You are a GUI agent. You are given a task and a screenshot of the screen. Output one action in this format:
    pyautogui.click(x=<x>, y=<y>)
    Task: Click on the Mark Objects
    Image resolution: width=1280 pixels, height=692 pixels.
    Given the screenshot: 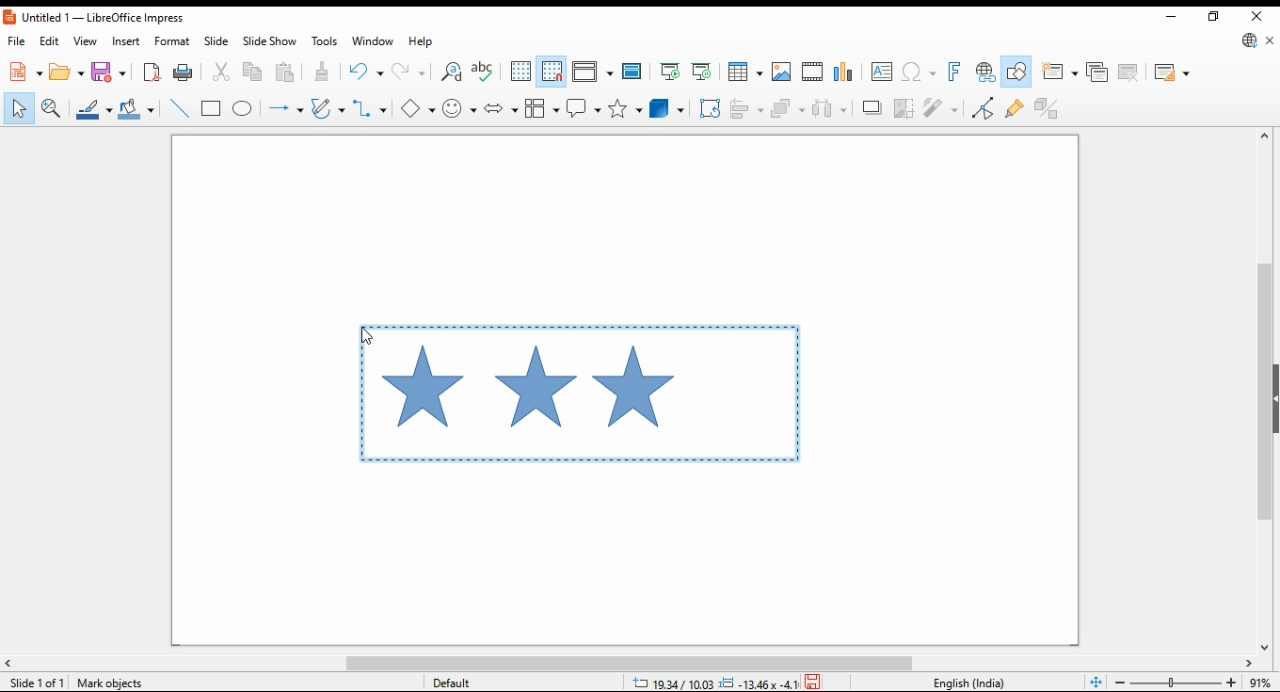 What is the action you would take?
    pyautogui.click(x=112, y=681)
    